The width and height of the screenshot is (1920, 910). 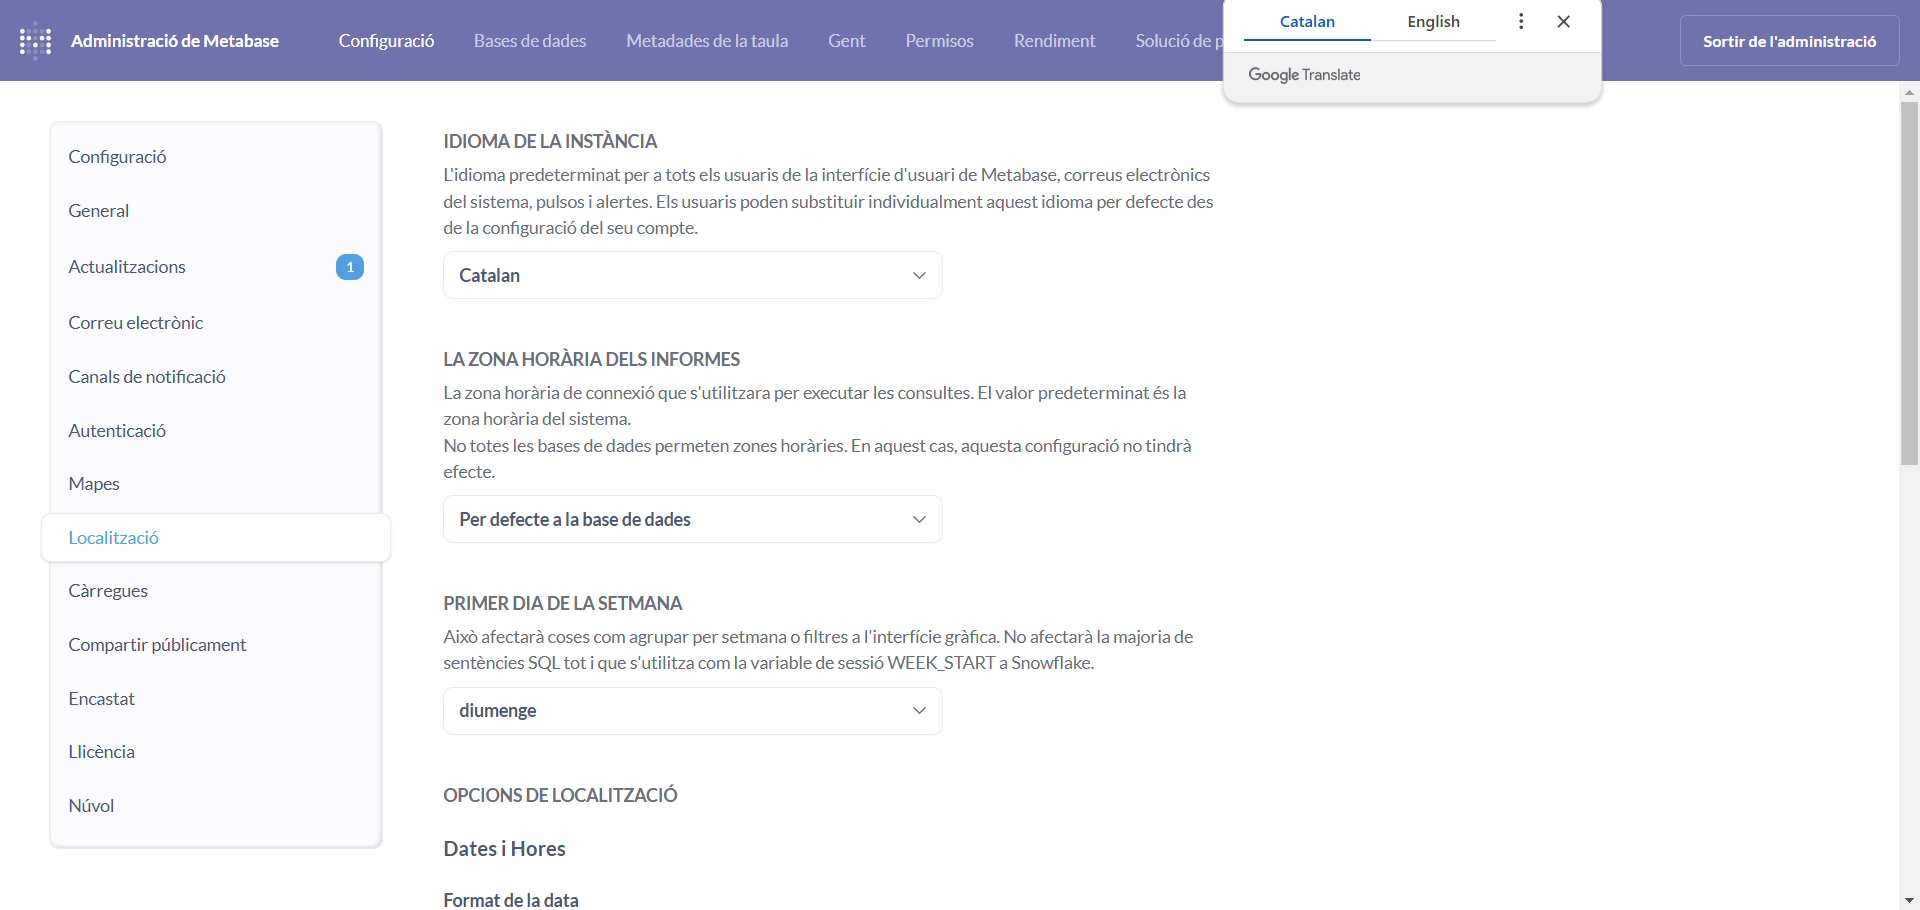 I want to click on Gent, so click(x=850, y=40).